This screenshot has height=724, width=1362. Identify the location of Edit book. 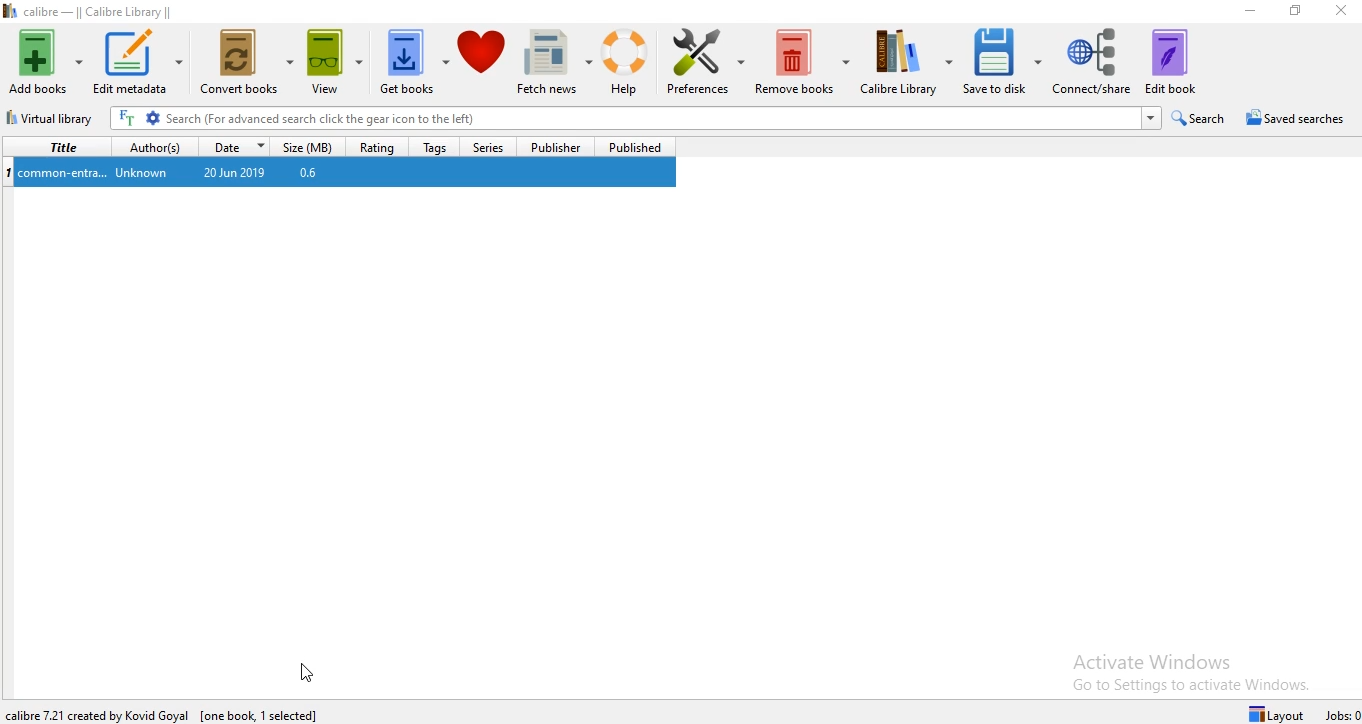
(1183, 62).